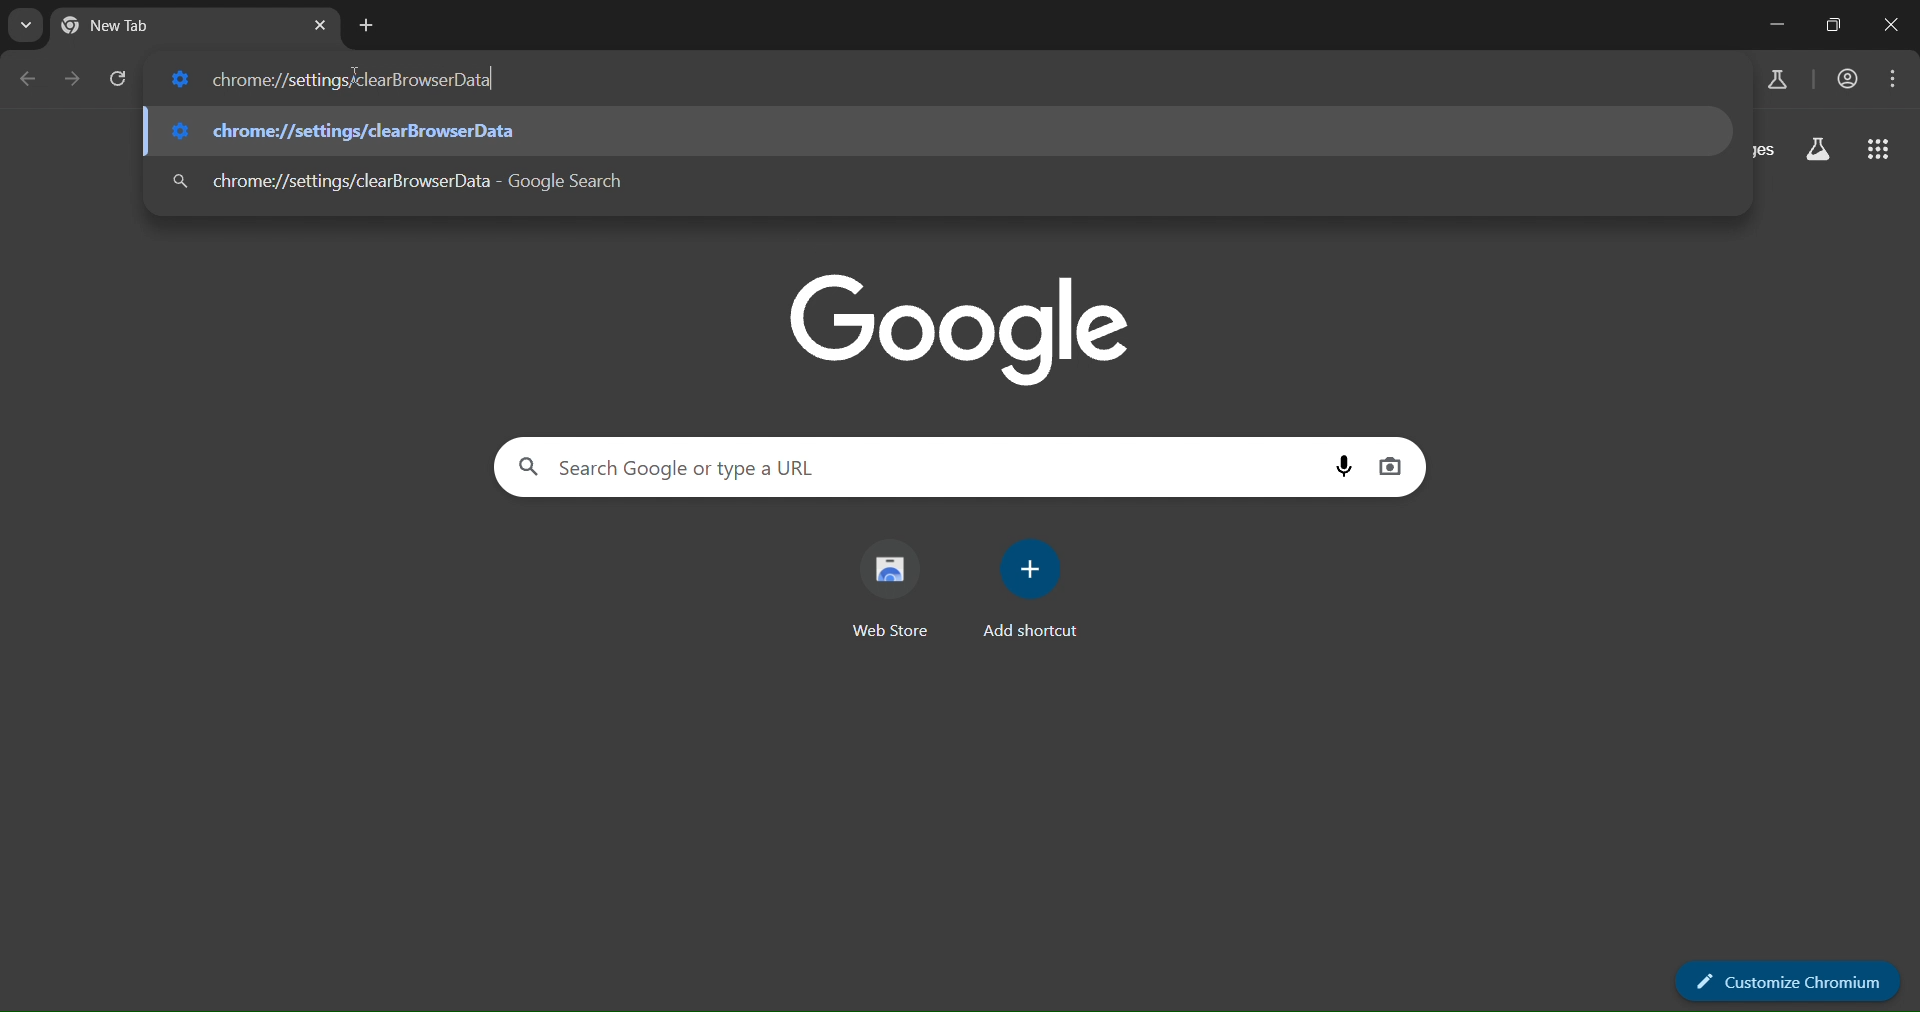 Image resolution: width=1920 pixels, height=1012 pixels. I want to click on reload, so click(119, 77).